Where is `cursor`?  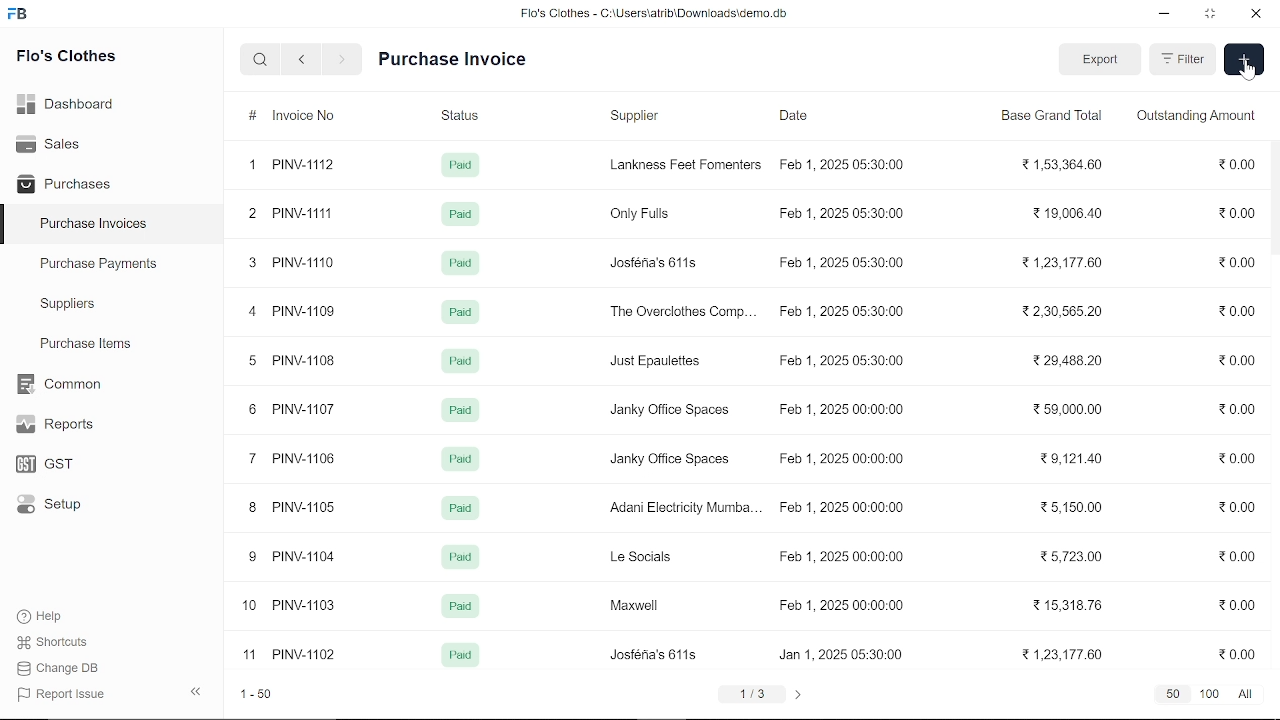 cursor is located at coordinates (1247, 70).